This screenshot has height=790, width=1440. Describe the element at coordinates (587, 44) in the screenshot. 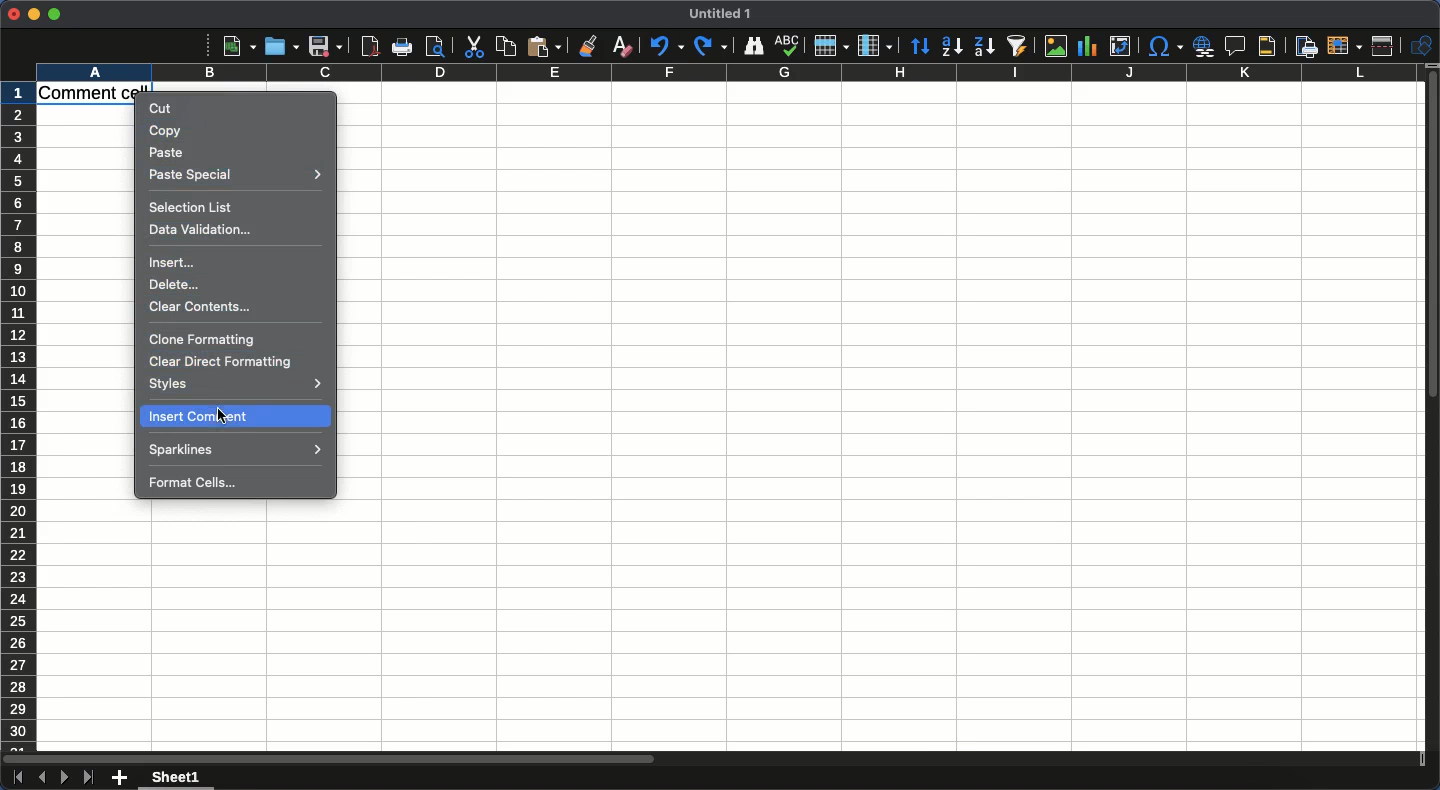

I see `Clone formatting` at that location.